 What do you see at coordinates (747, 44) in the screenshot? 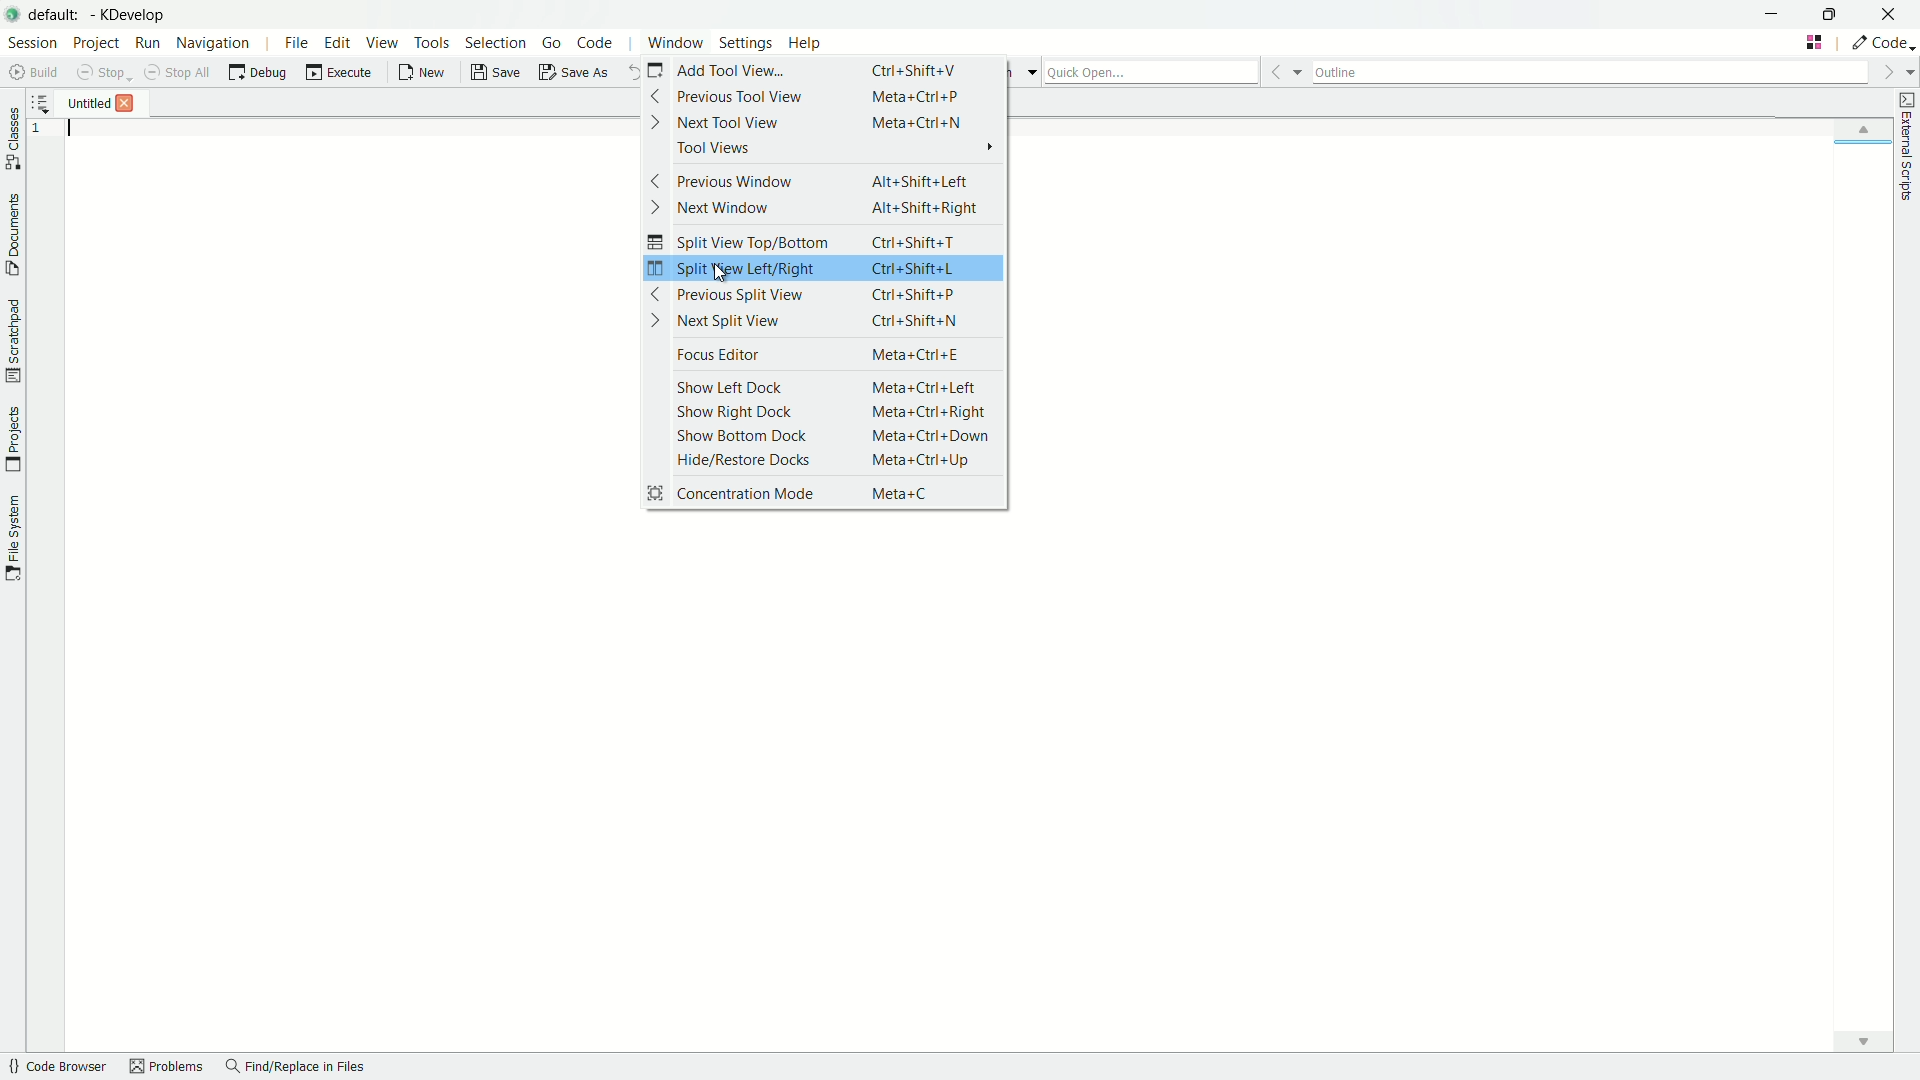
I see `settings menu` at bounding box center [747, 44].